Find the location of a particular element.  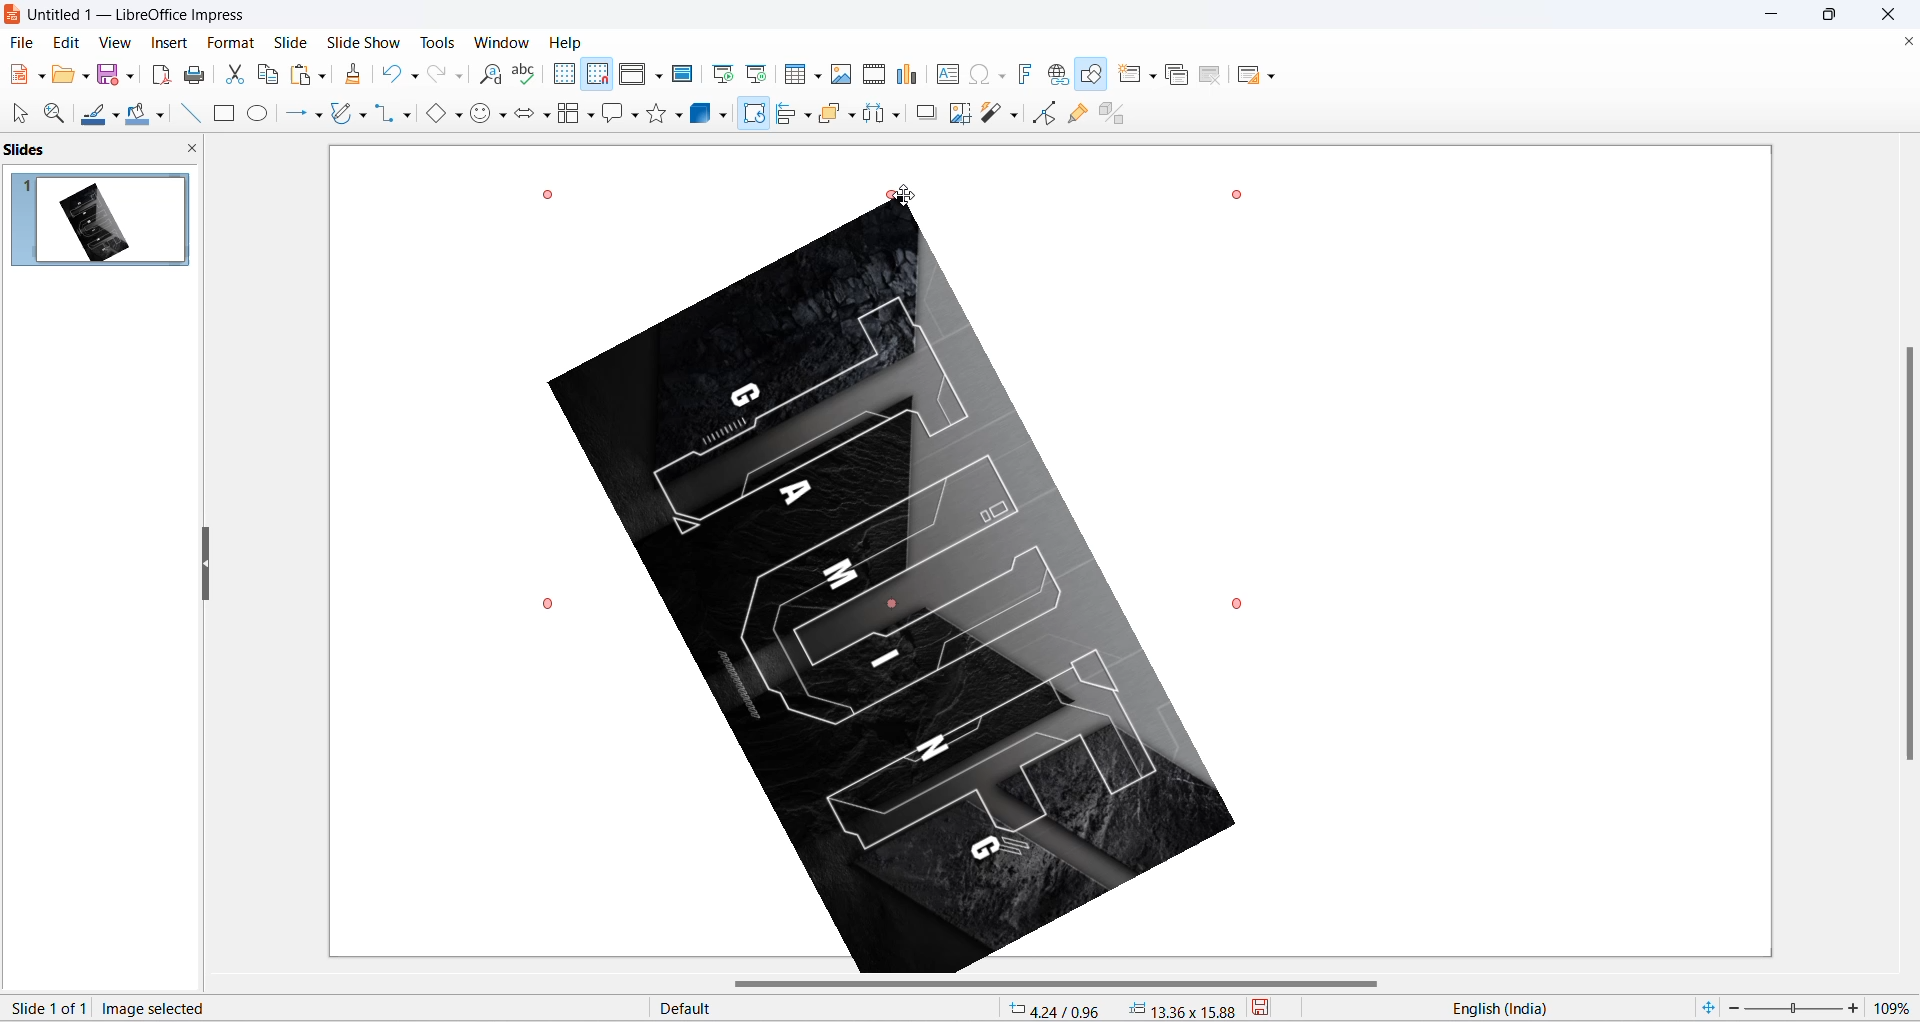

distribute objects is located at coordinates (875, 115).